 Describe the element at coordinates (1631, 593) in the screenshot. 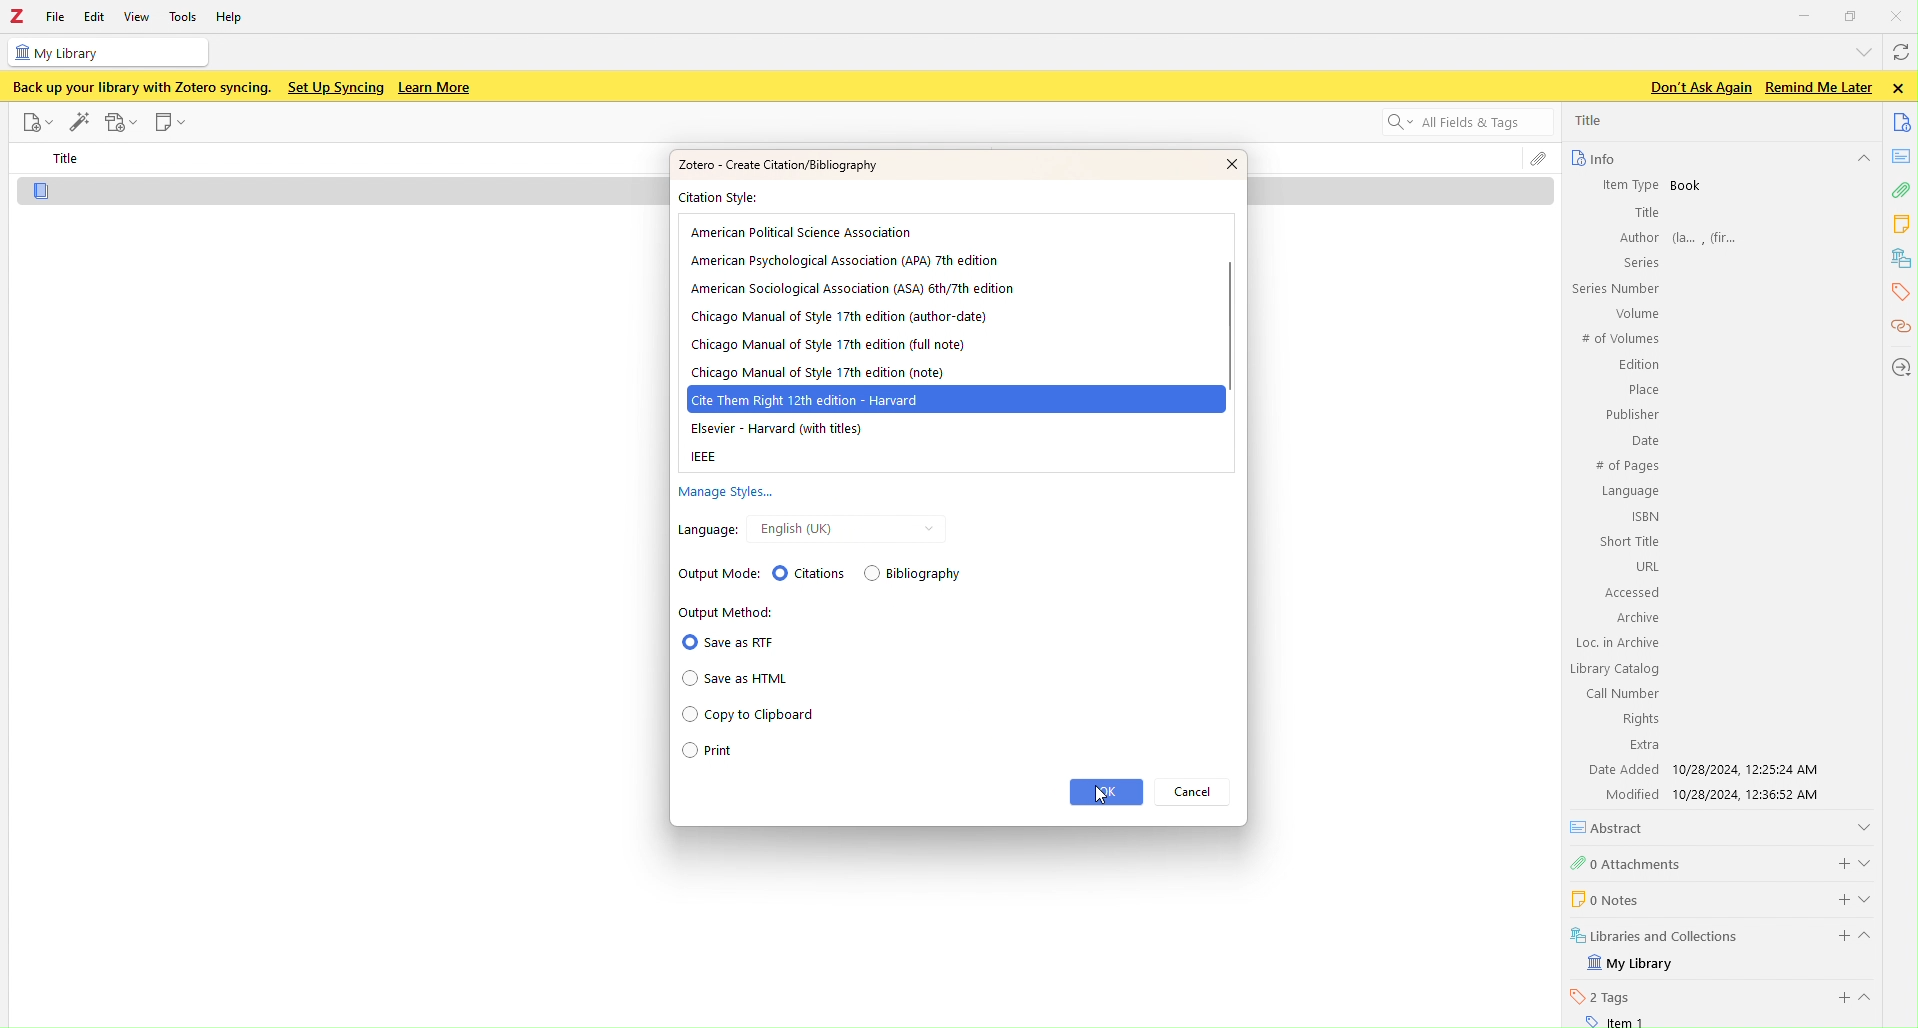

I see `Accessed` at that location.